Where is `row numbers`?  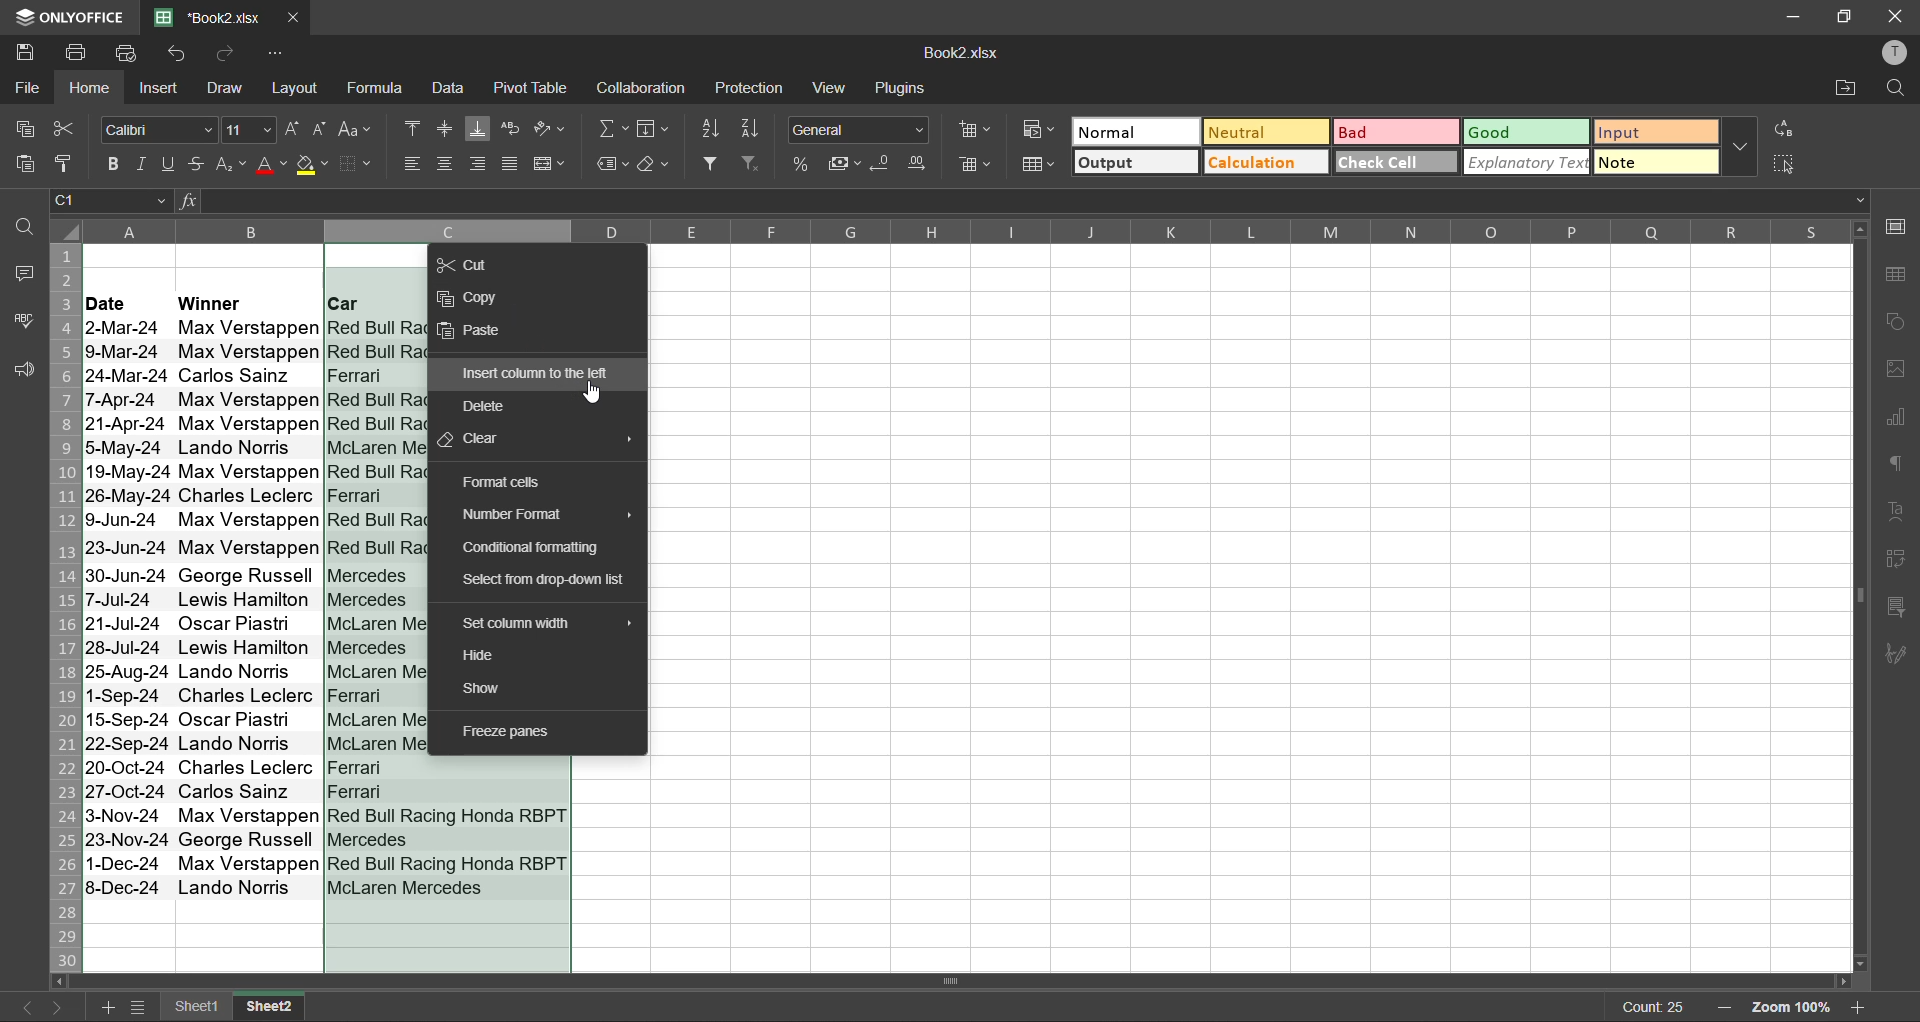 row numbers is located at coordinates (66, 607).